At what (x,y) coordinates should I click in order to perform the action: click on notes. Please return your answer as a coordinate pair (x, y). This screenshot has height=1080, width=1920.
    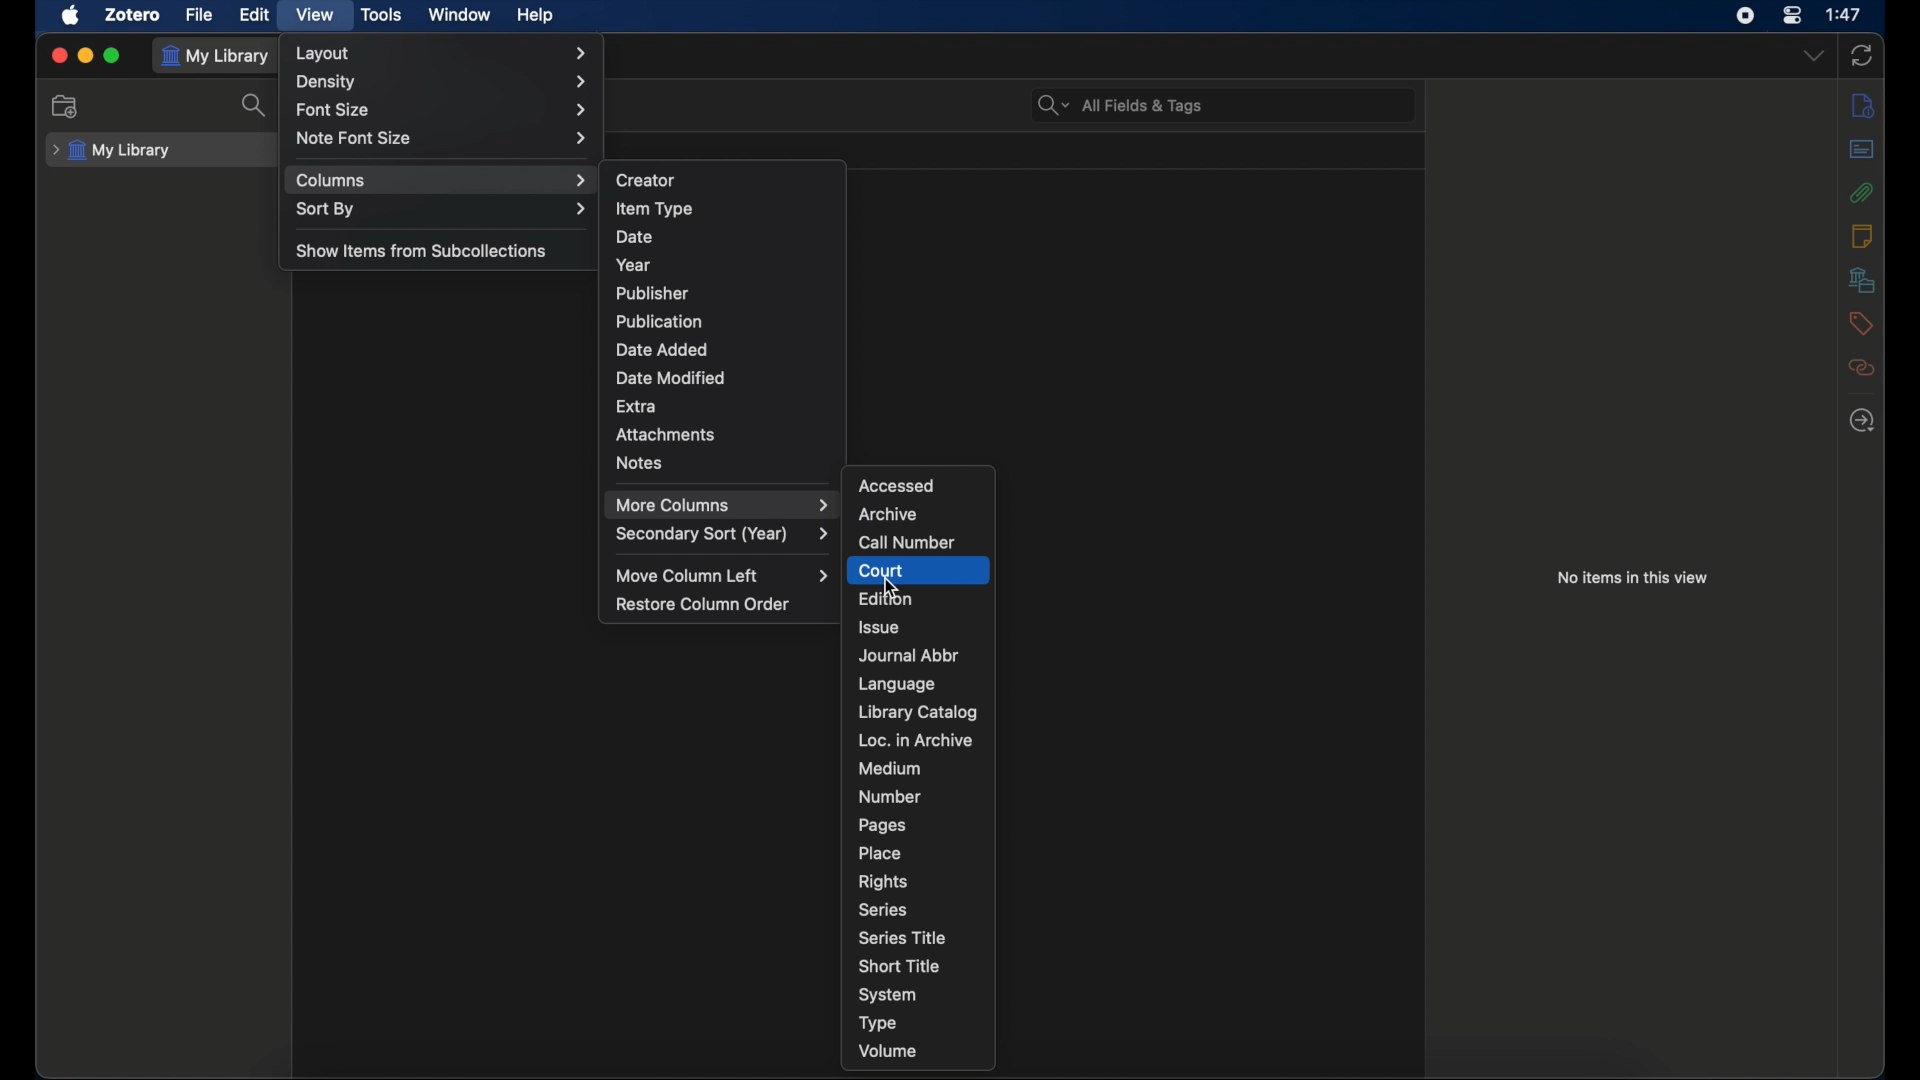
    Looking at the image, I should click on (1860, 235).